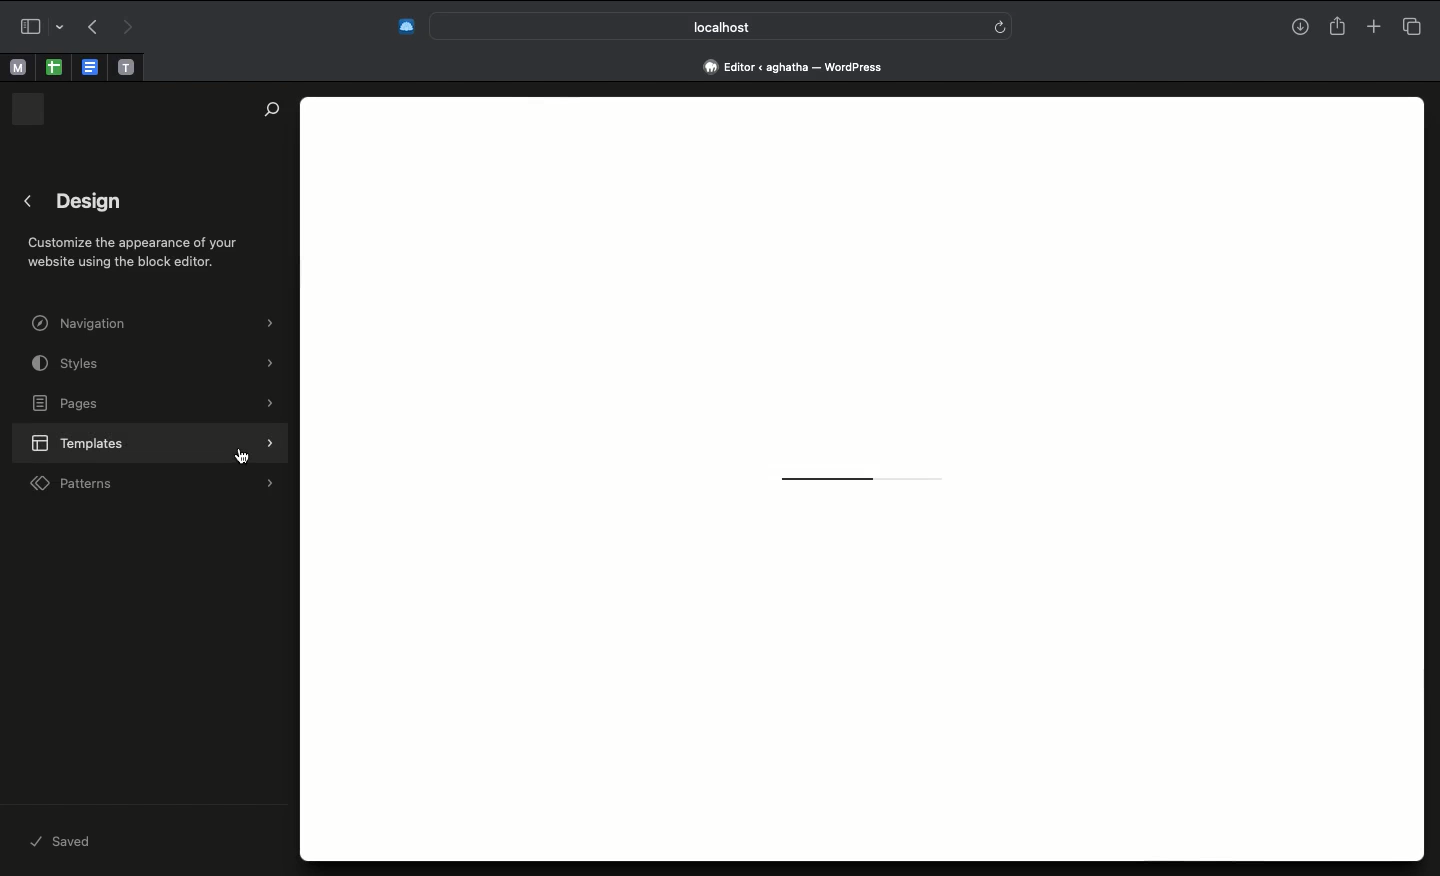 This screenshot has width=1440, height=876. What do you see at coordinates (404, 28) in the screenshot?
I see `Extensions` at bounding box center [404, 28].